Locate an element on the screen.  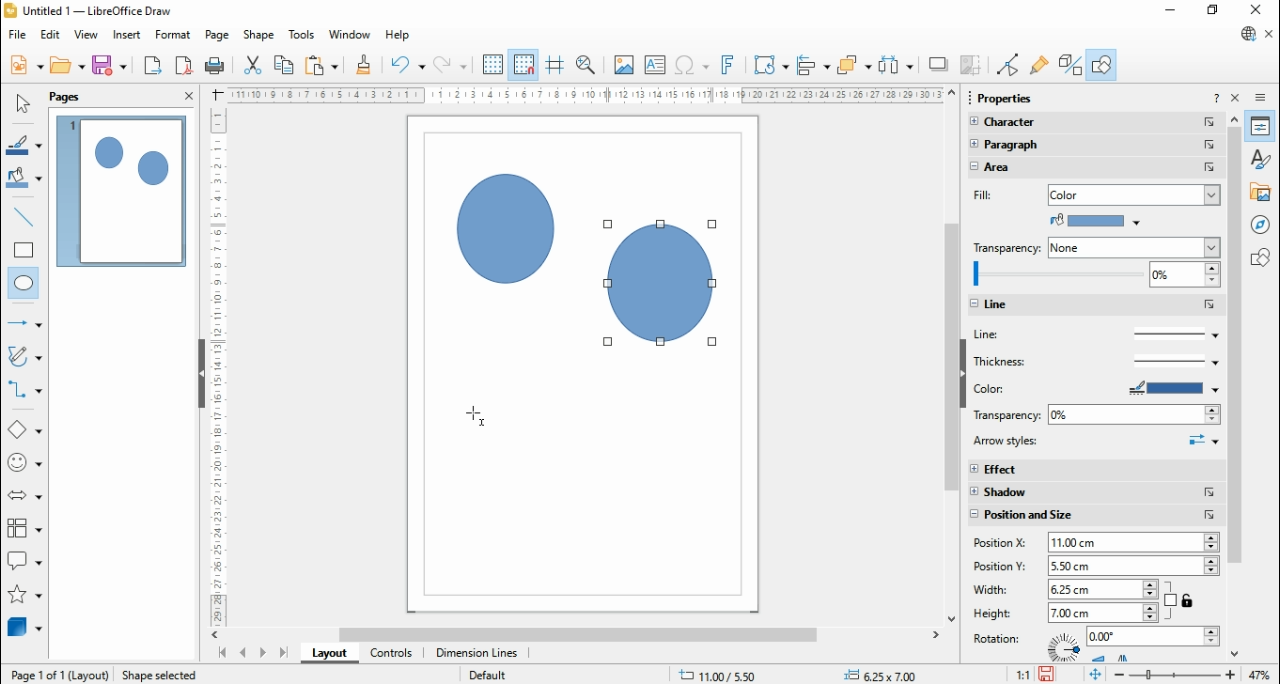
Circle shape is located at coordinates (504, 230).